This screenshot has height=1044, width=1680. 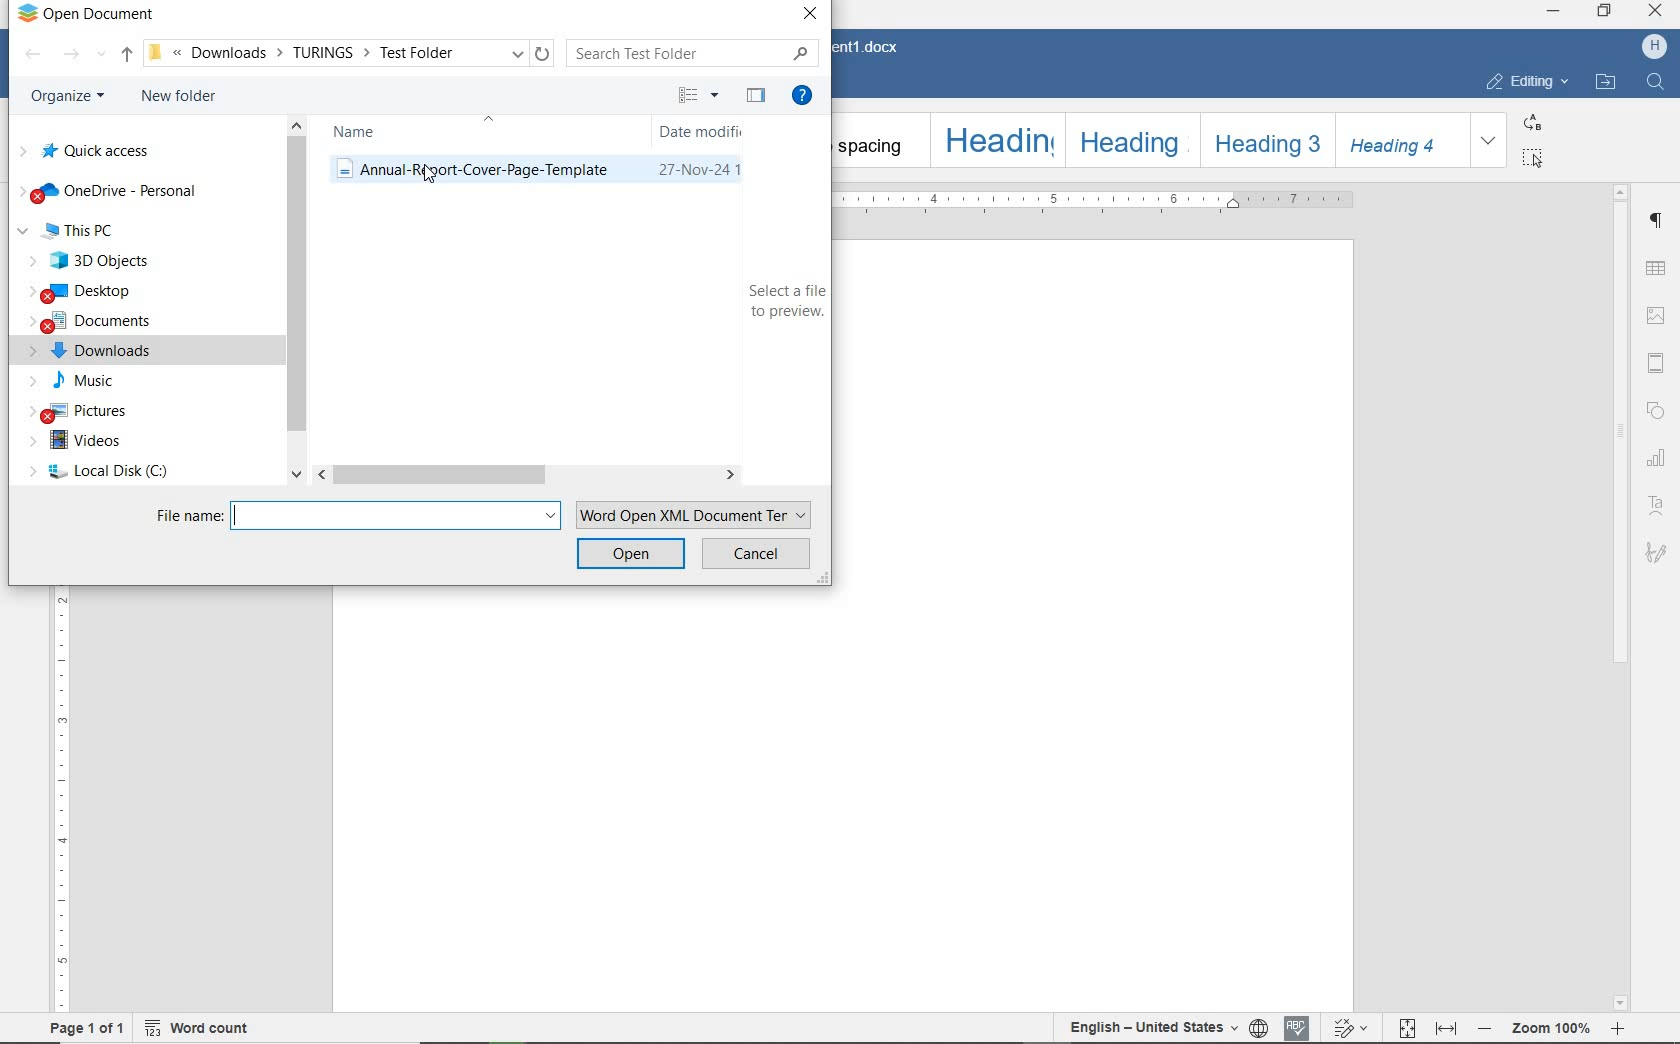 I want to click on SCROLLBAR, so click(x=294, y=304).